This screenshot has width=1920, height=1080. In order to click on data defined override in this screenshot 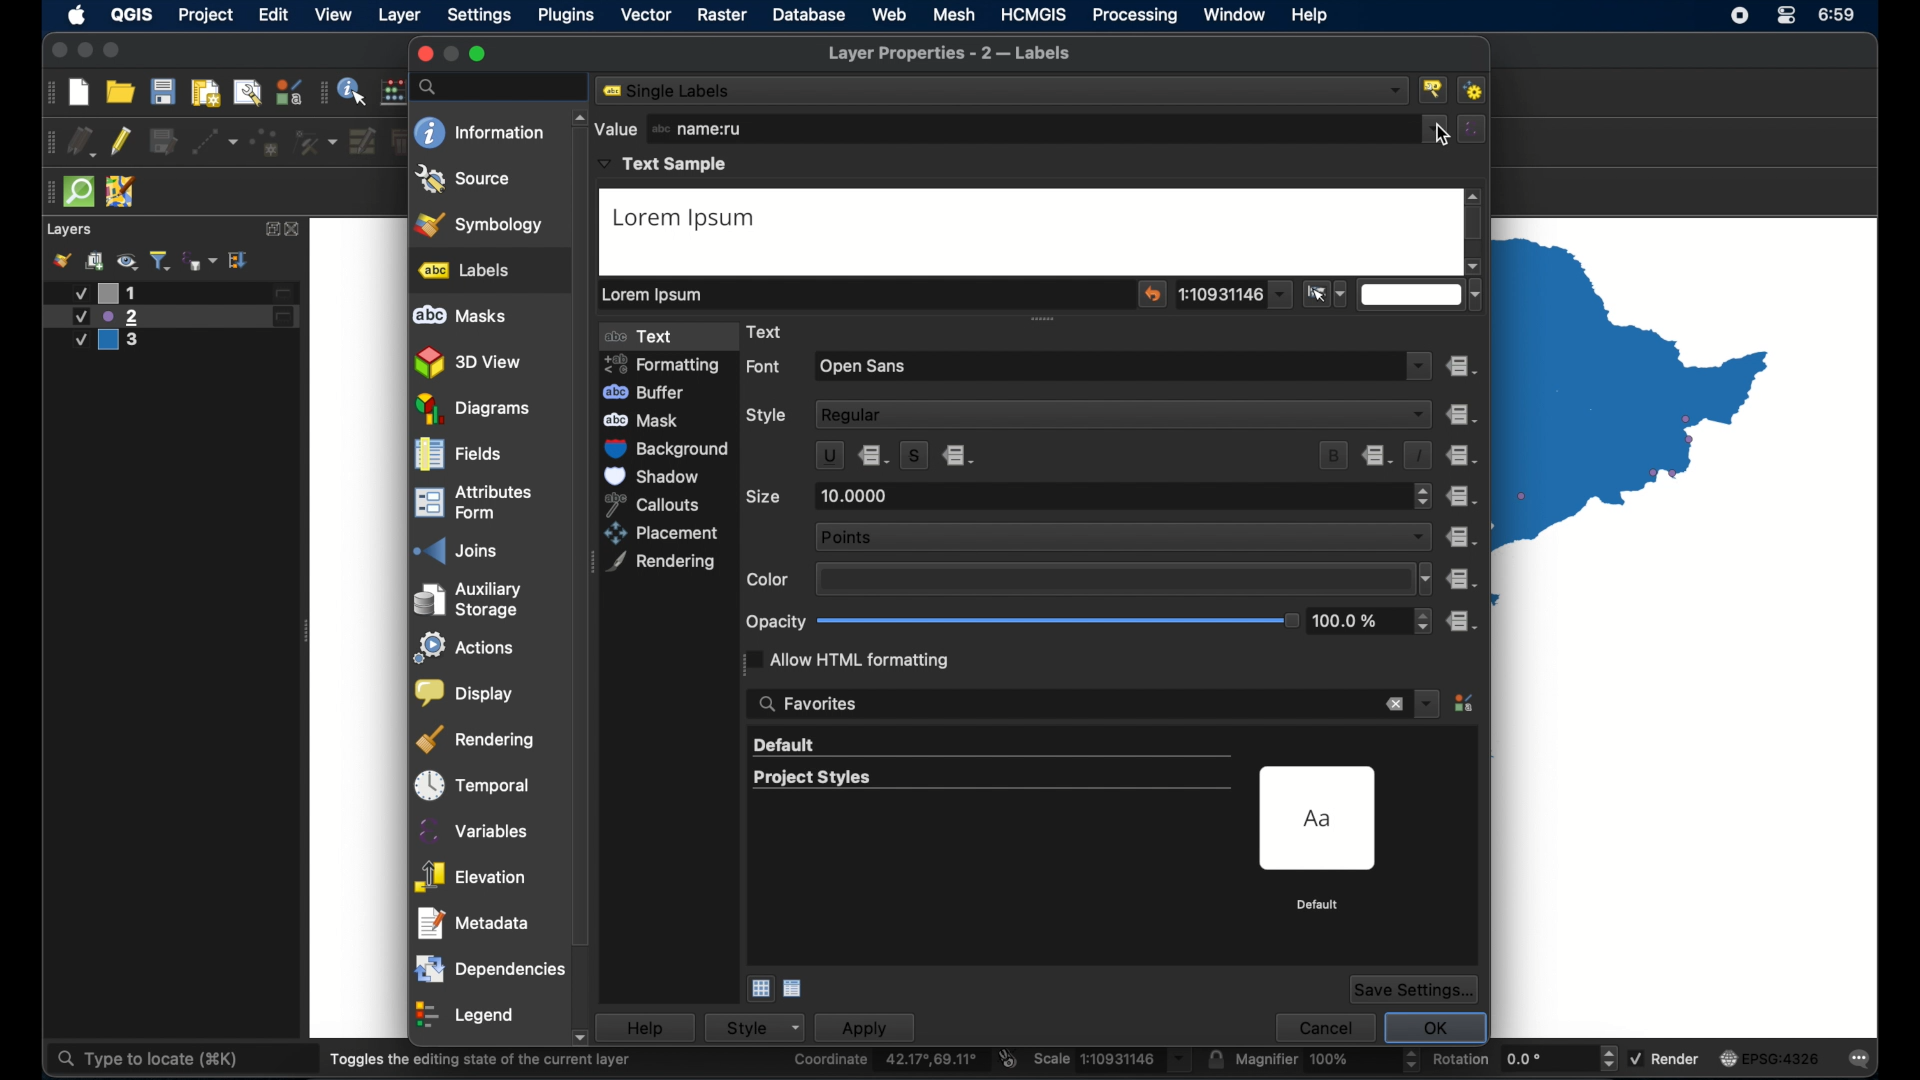, I will do `click(1463, 580)`.